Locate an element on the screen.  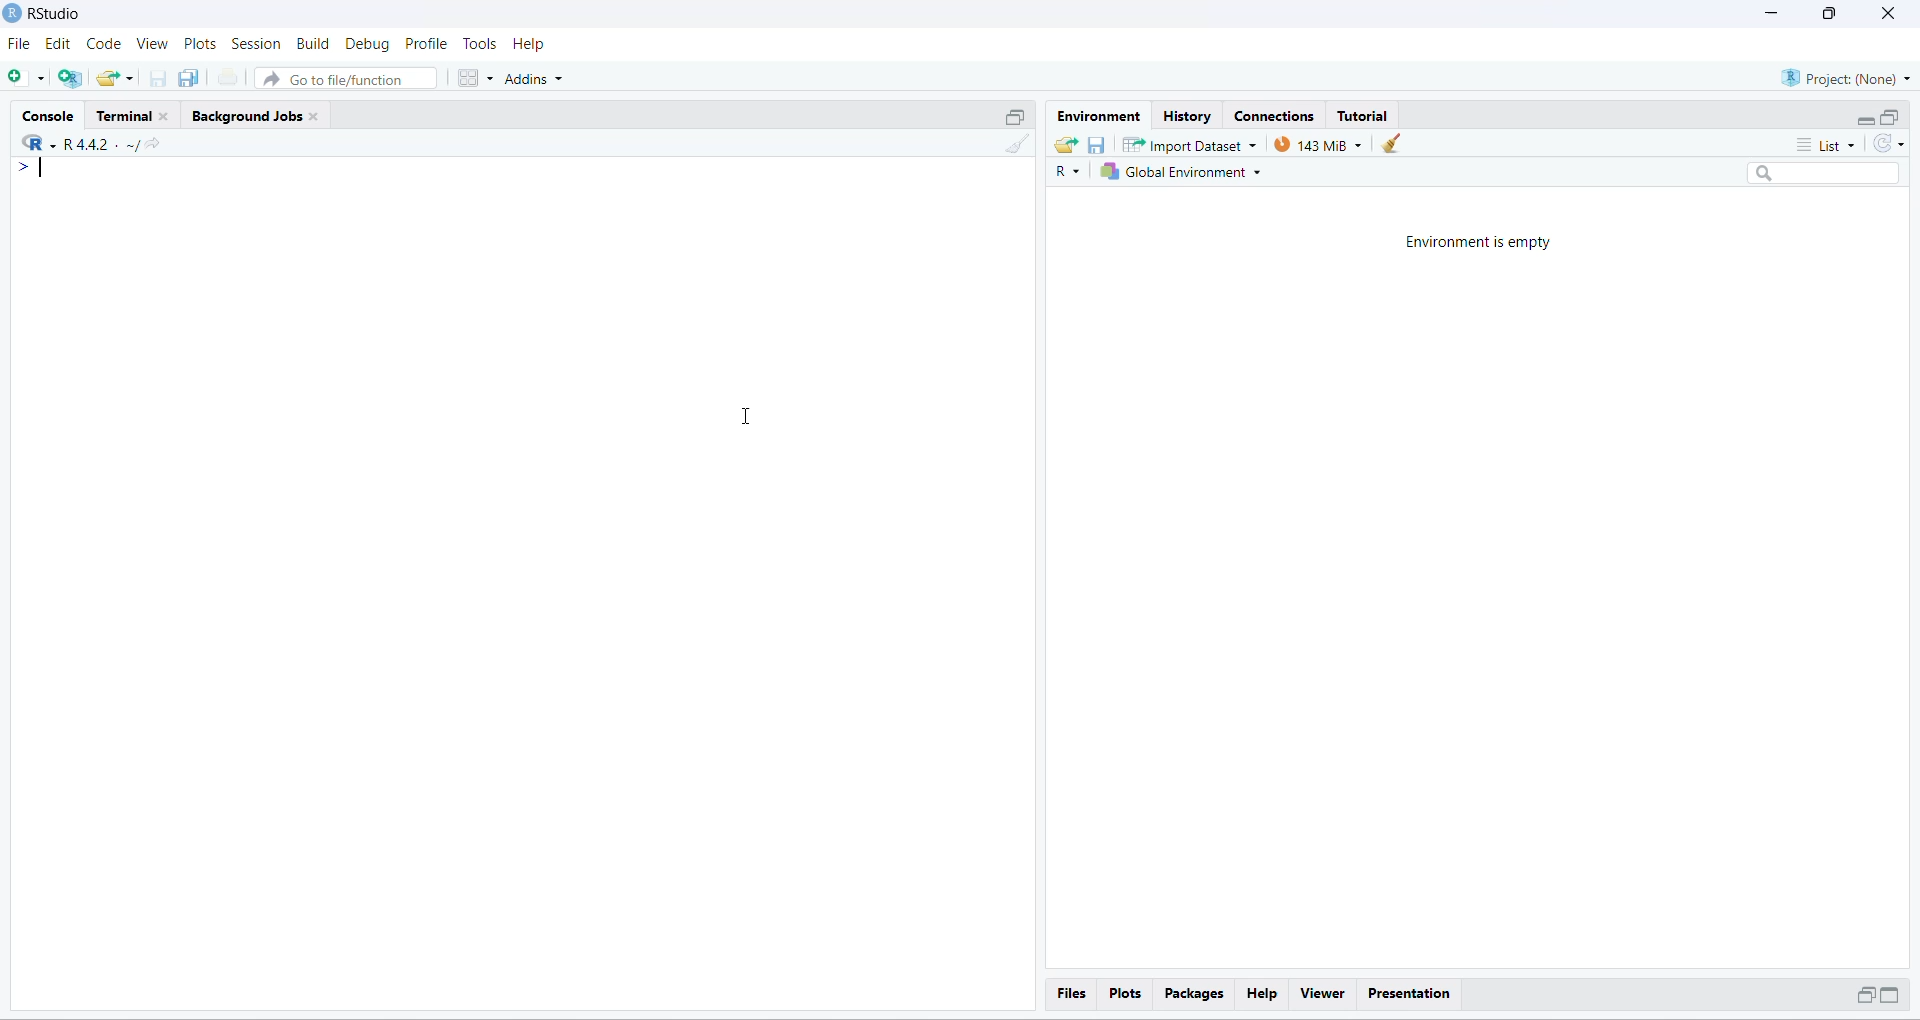
enviornment is located at coordinates (1101, 117).